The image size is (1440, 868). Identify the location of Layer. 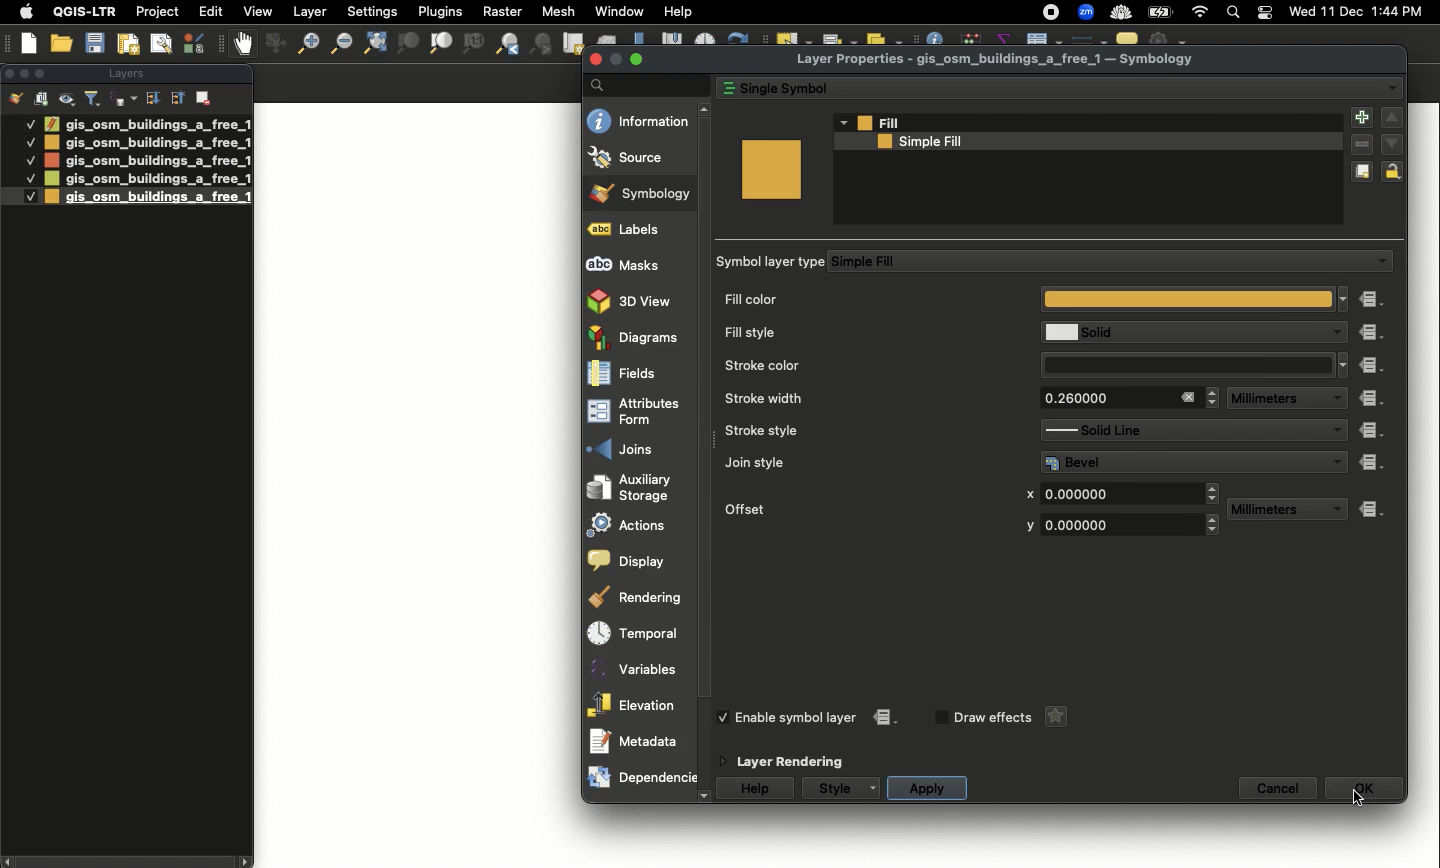
(311, 12).